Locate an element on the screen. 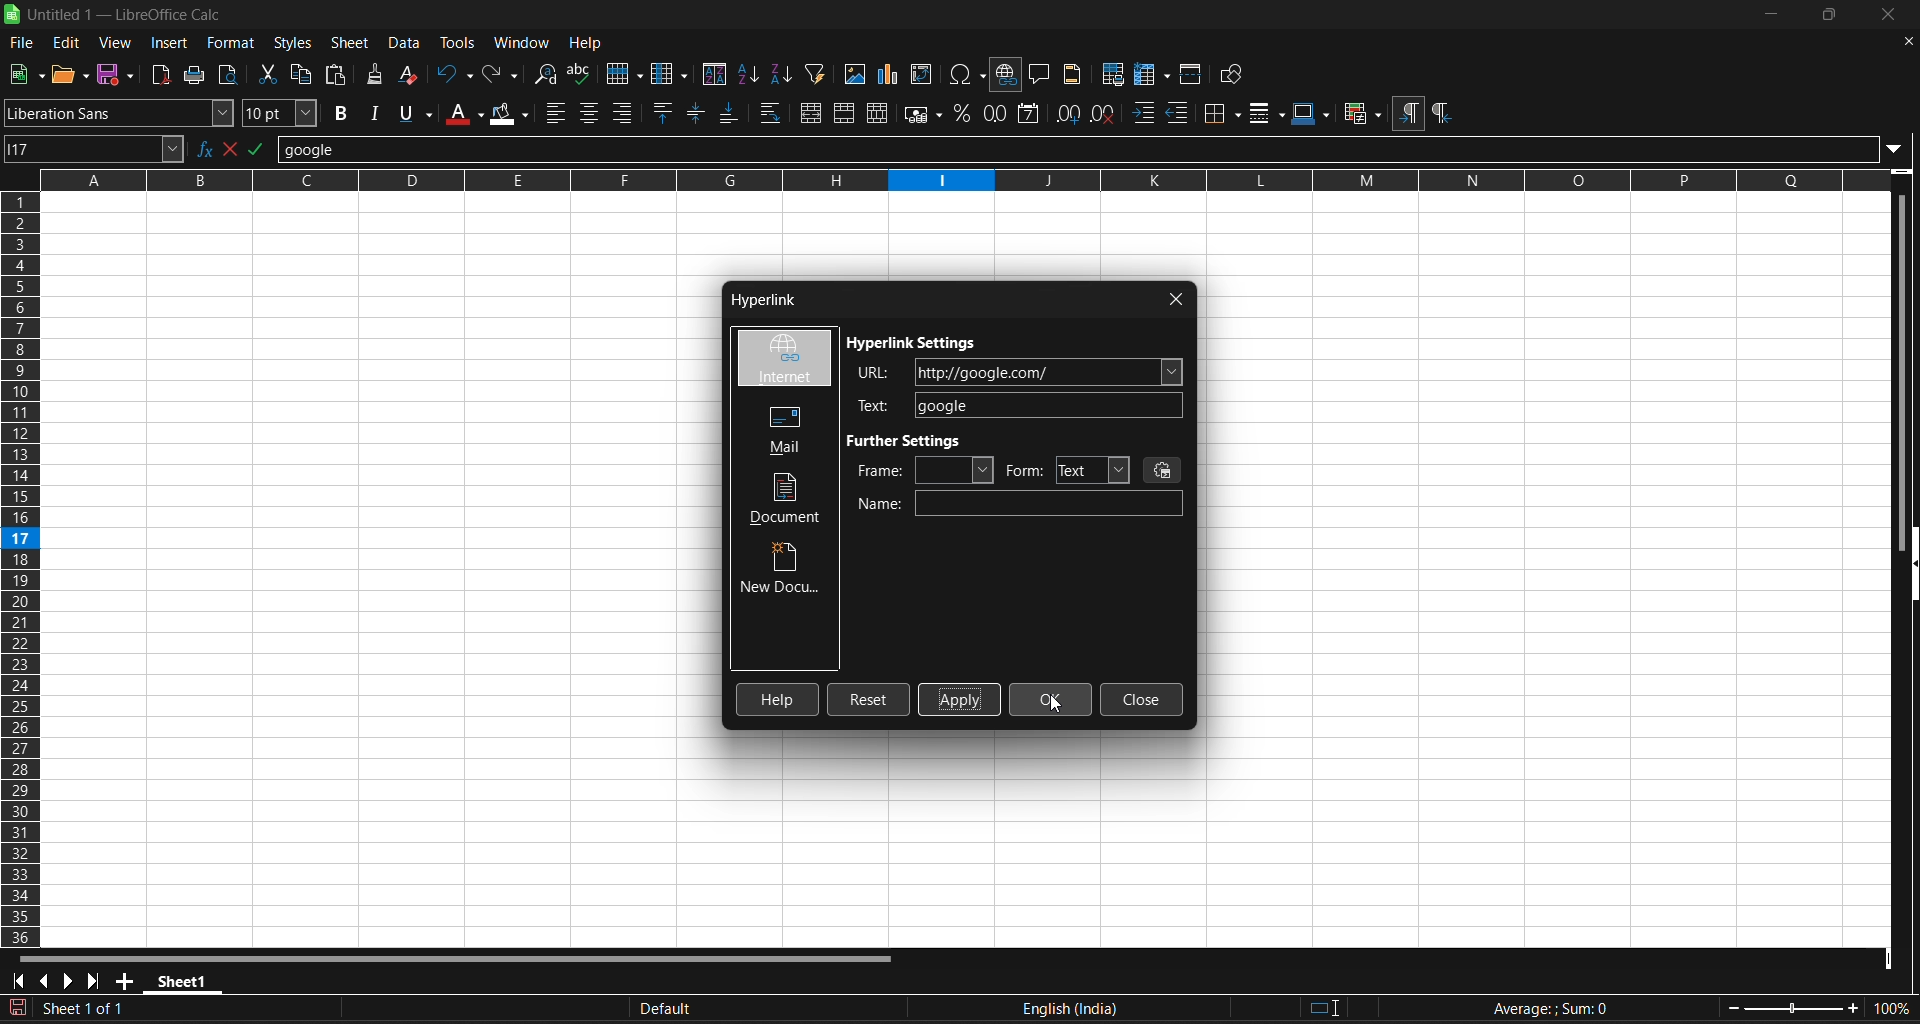 This screenshot has width=1920, height=1024. print is located at coordinates (199, 74).